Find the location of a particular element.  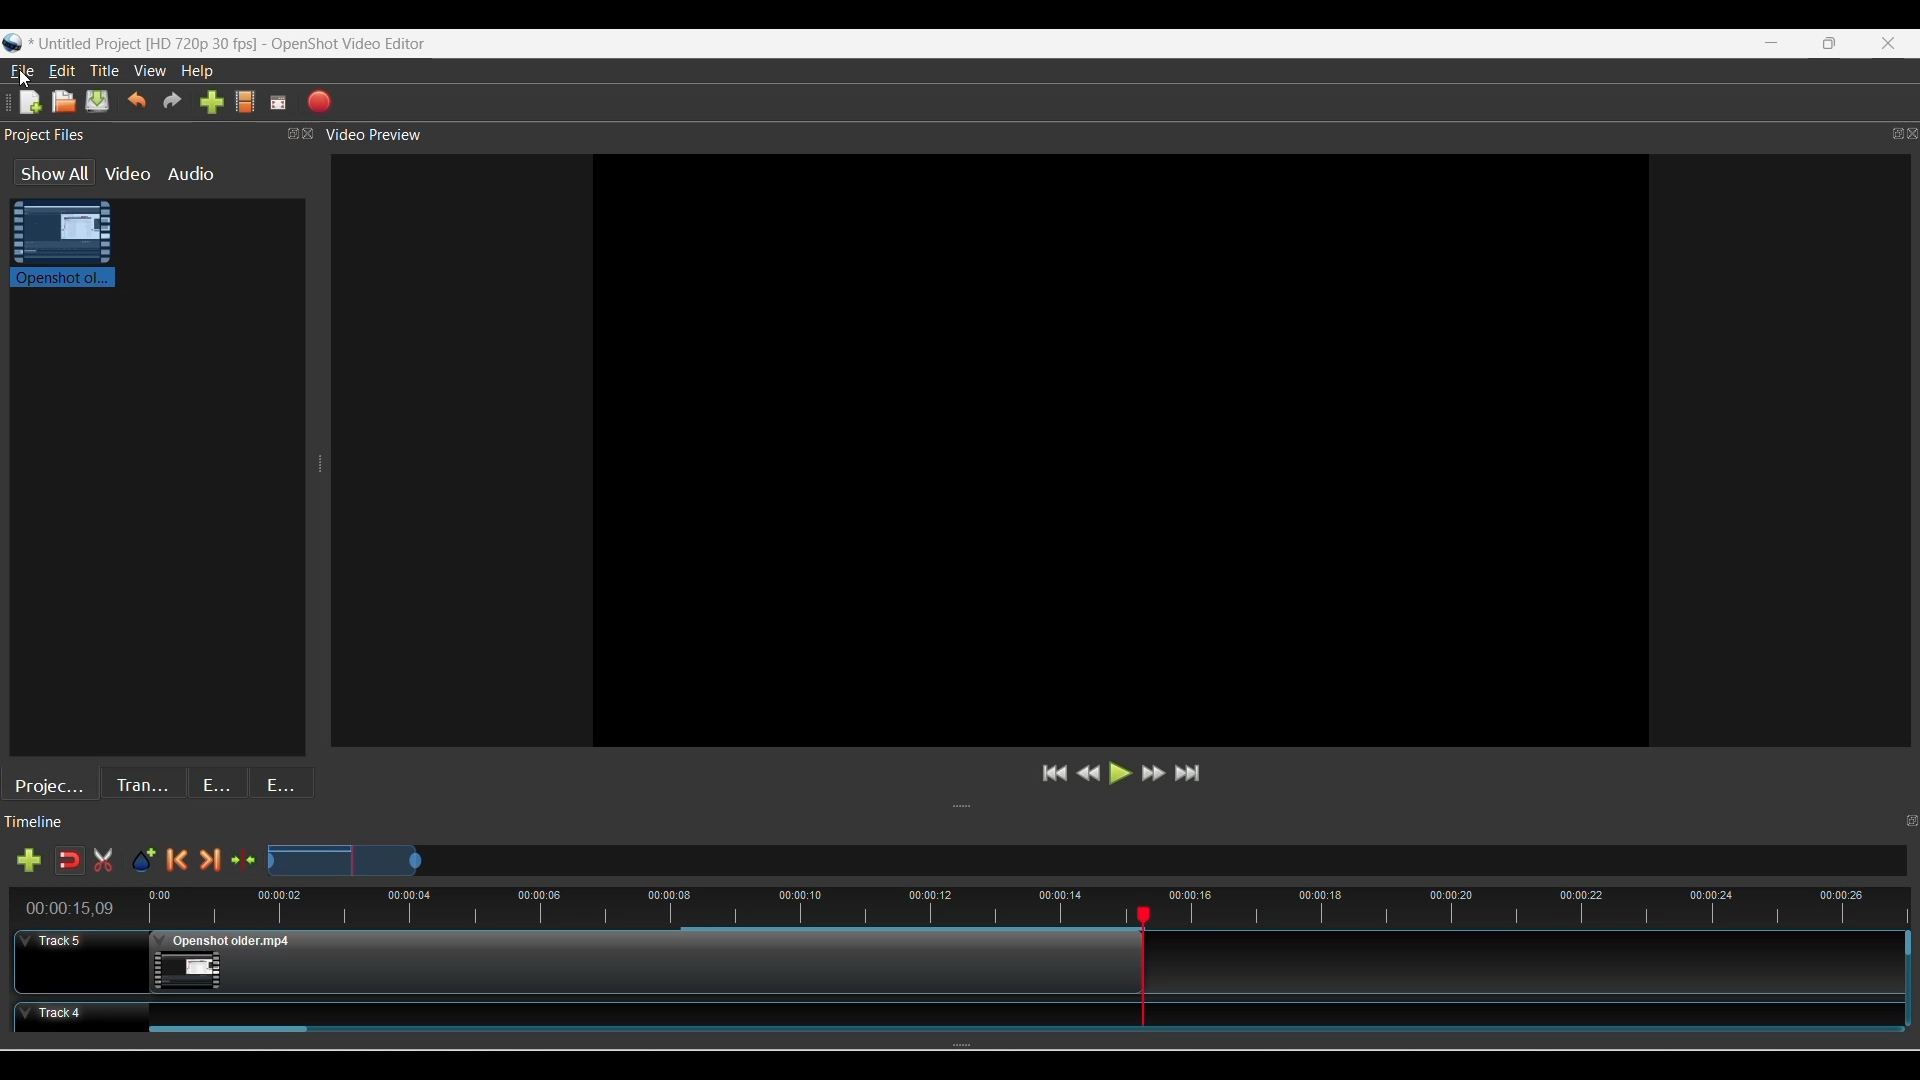

Cursor clicking on File is located at coordinates (26, 78).